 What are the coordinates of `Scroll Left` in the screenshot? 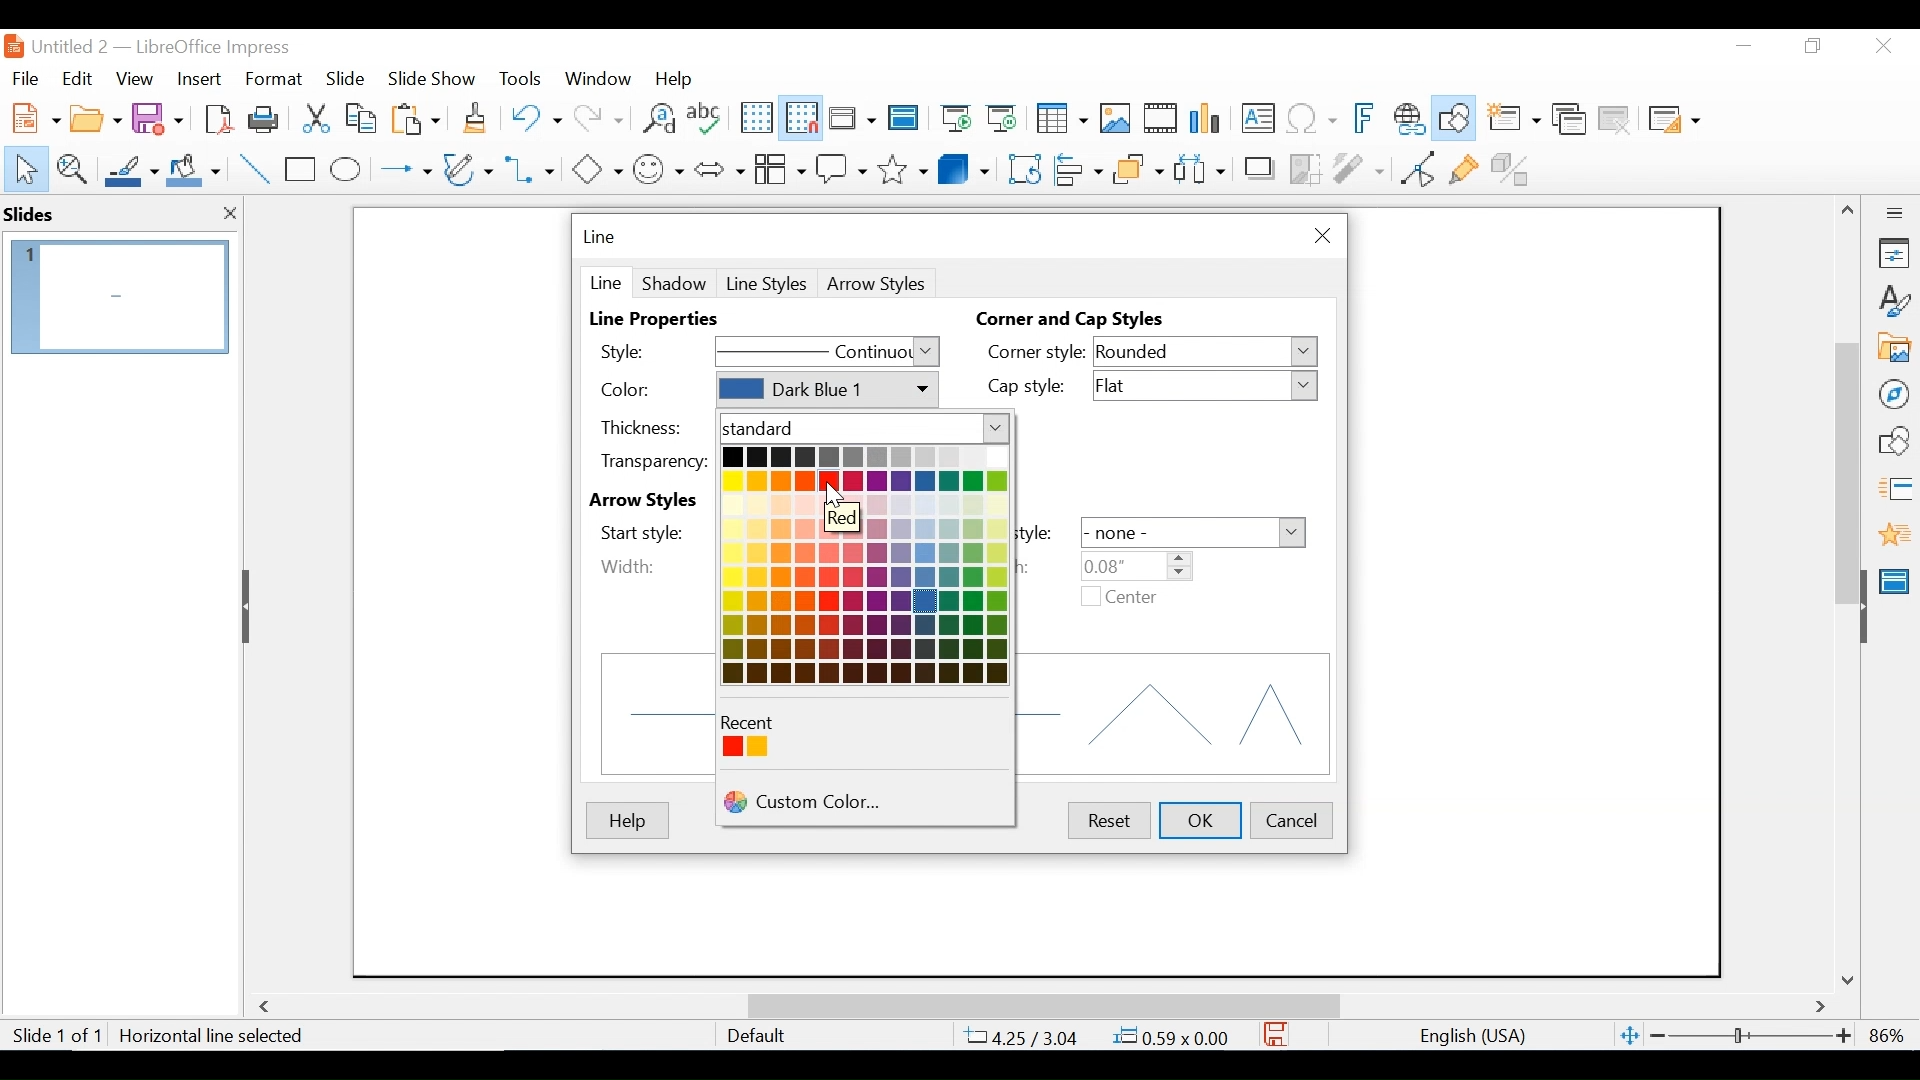 It's located at (268, 1007).